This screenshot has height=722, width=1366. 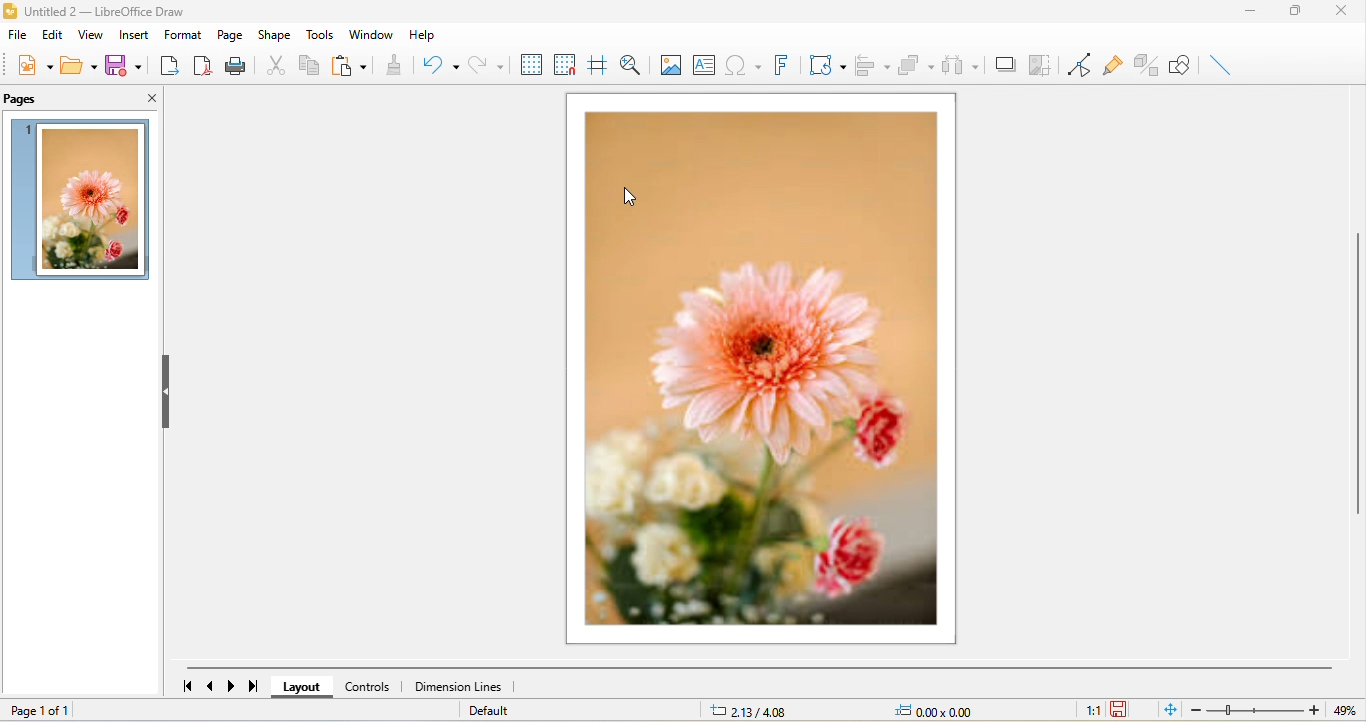 I want to click on paste, so click(x=349, y=65).